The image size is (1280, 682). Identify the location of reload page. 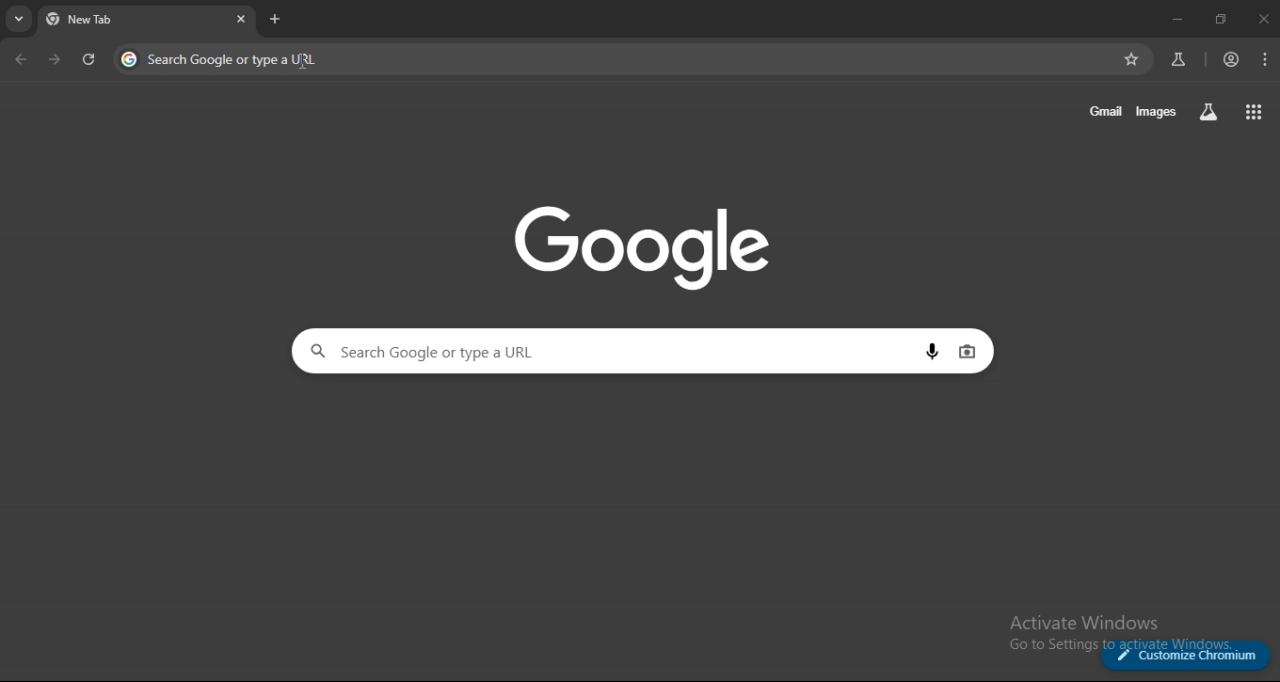
(90, 63).